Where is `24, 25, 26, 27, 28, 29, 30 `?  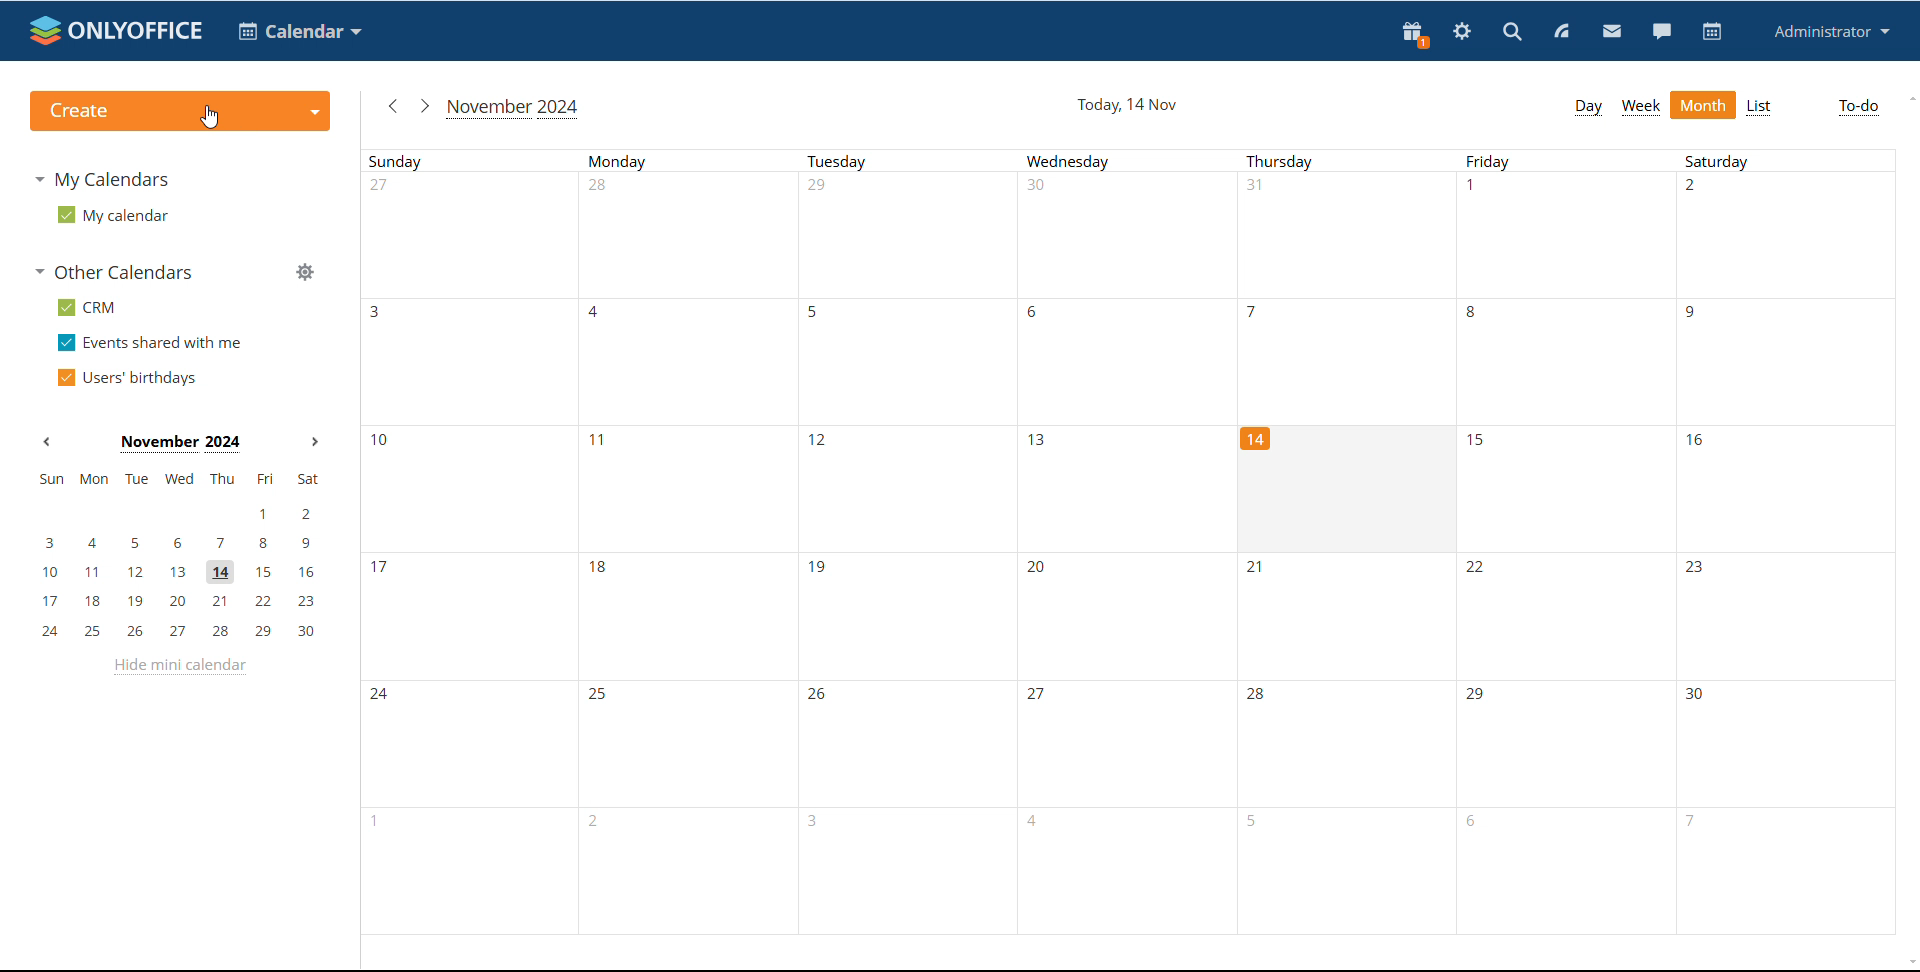
24, 25, 26, 27, 28, 29, 30  is located at coordinates (184, 632).